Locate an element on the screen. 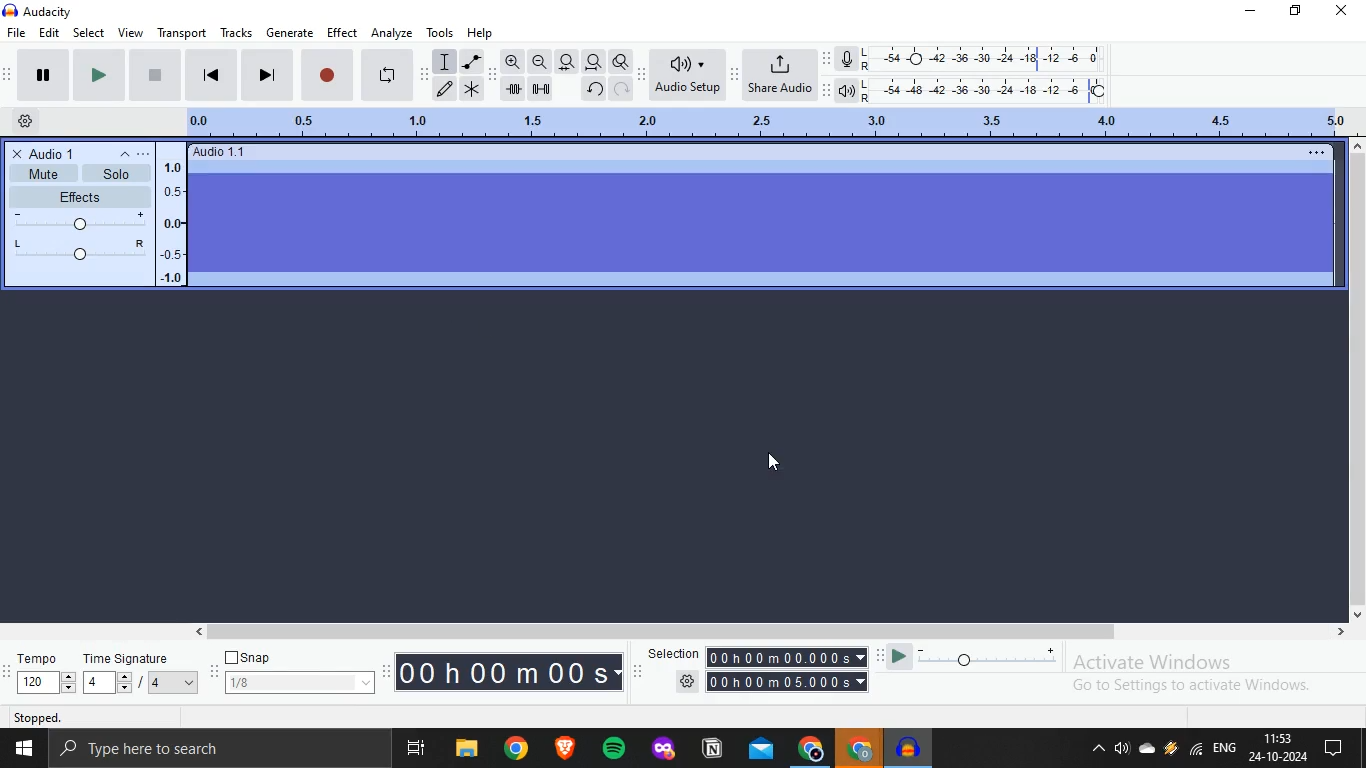 Image resolution: width=1366 pixels, height=768 pixels. Outlook is located at coordinates (762, 752).